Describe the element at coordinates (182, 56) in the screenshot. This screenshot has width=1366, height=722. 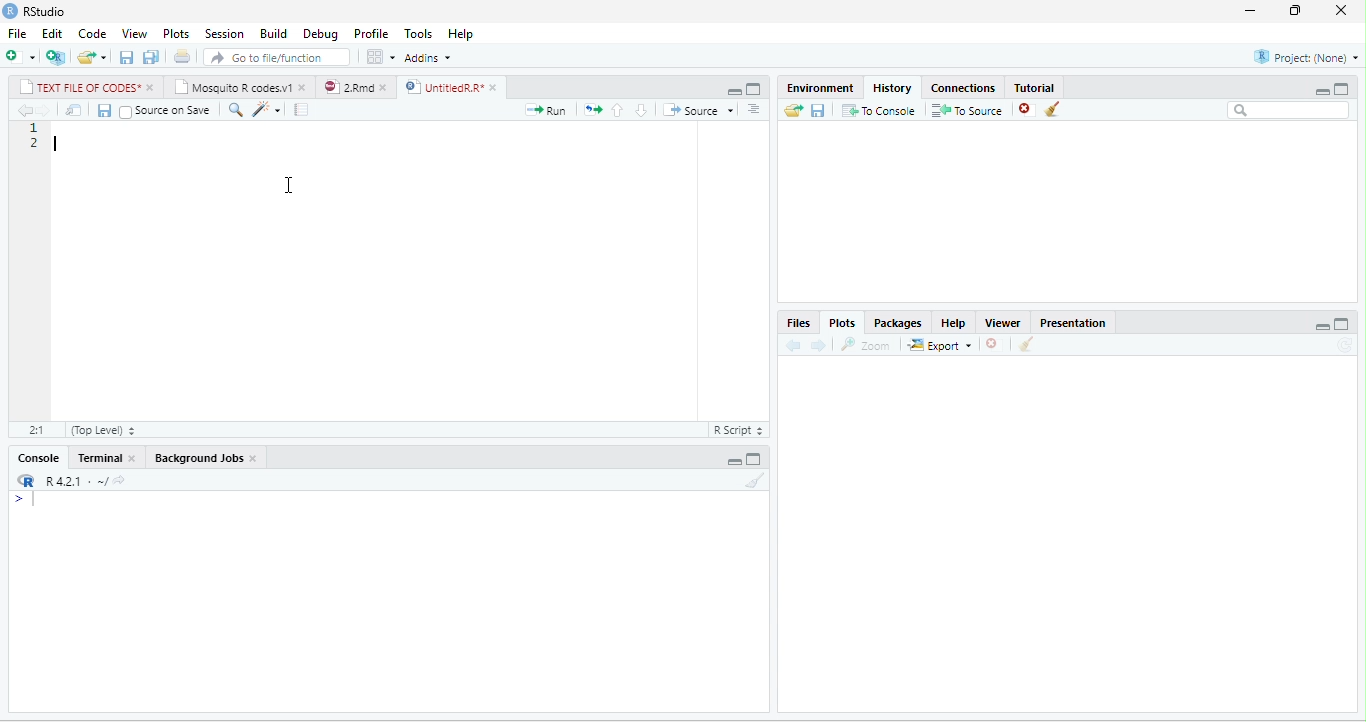
I see `print` at that location.